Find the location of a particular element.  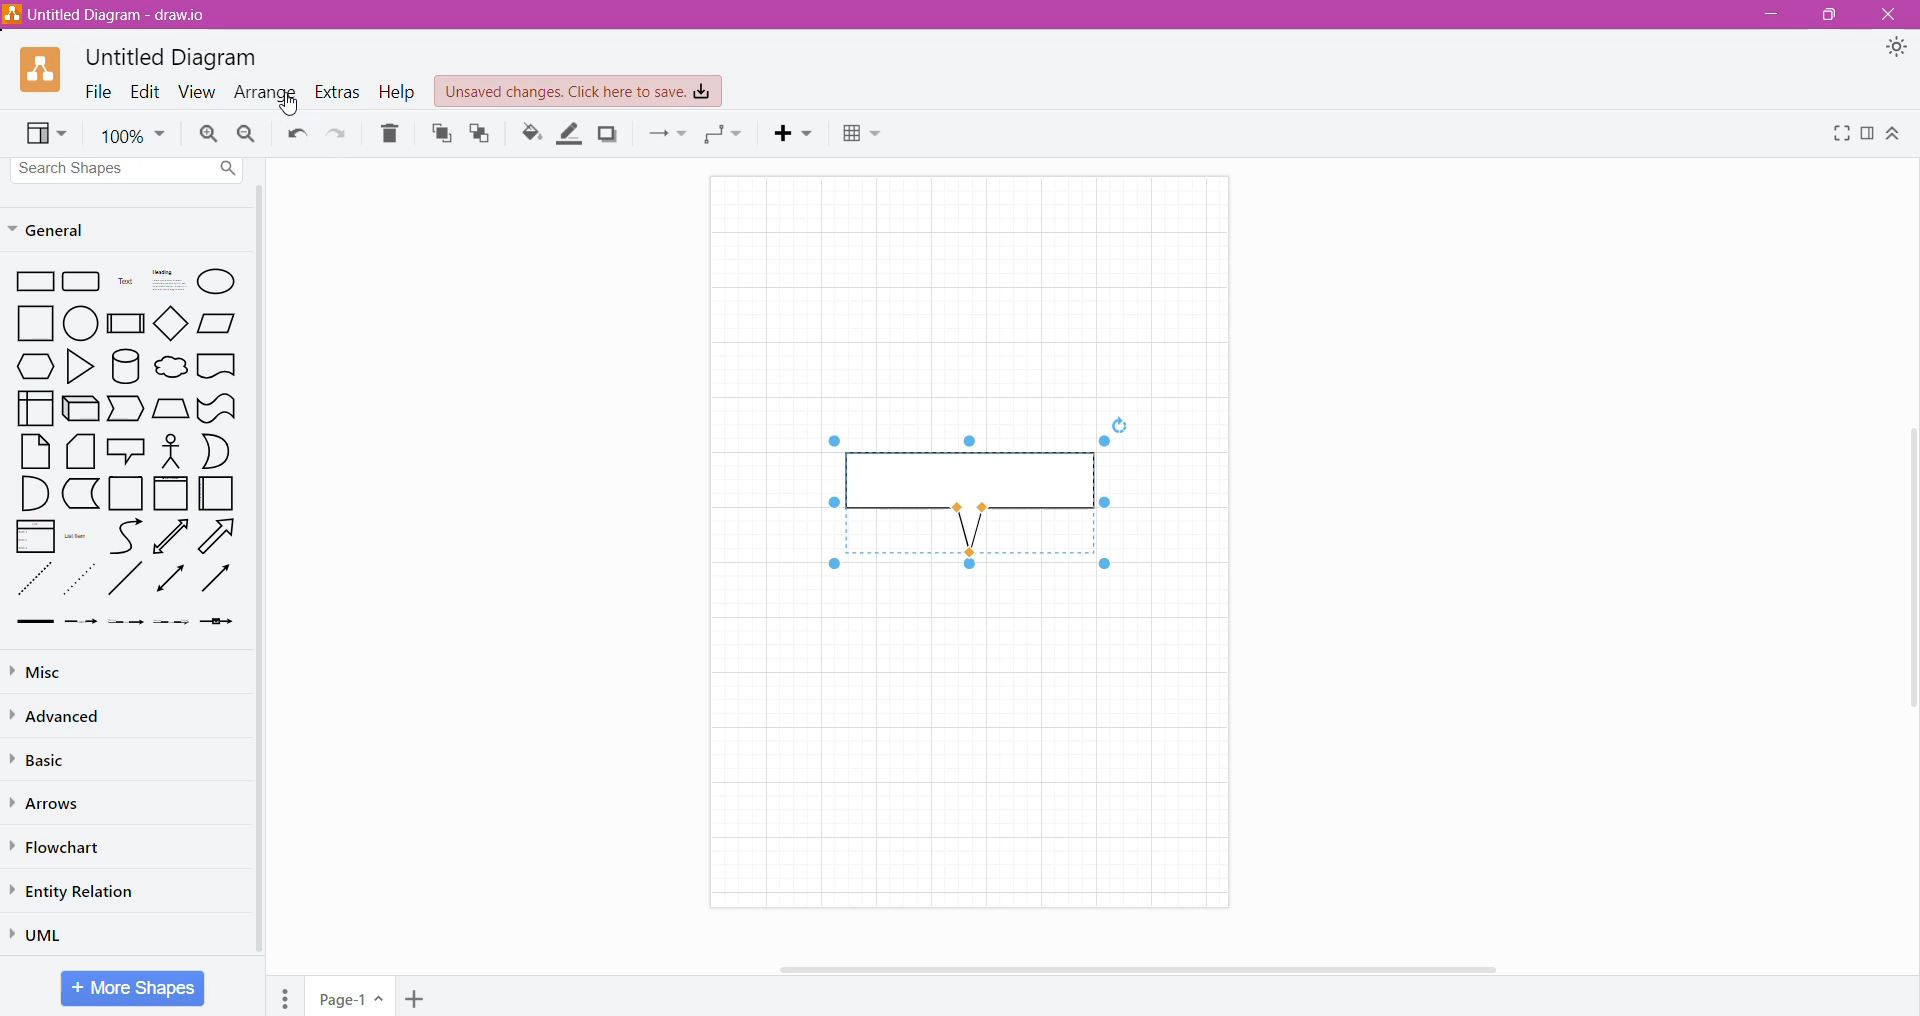

Format is located at coordinates (1867, 134).